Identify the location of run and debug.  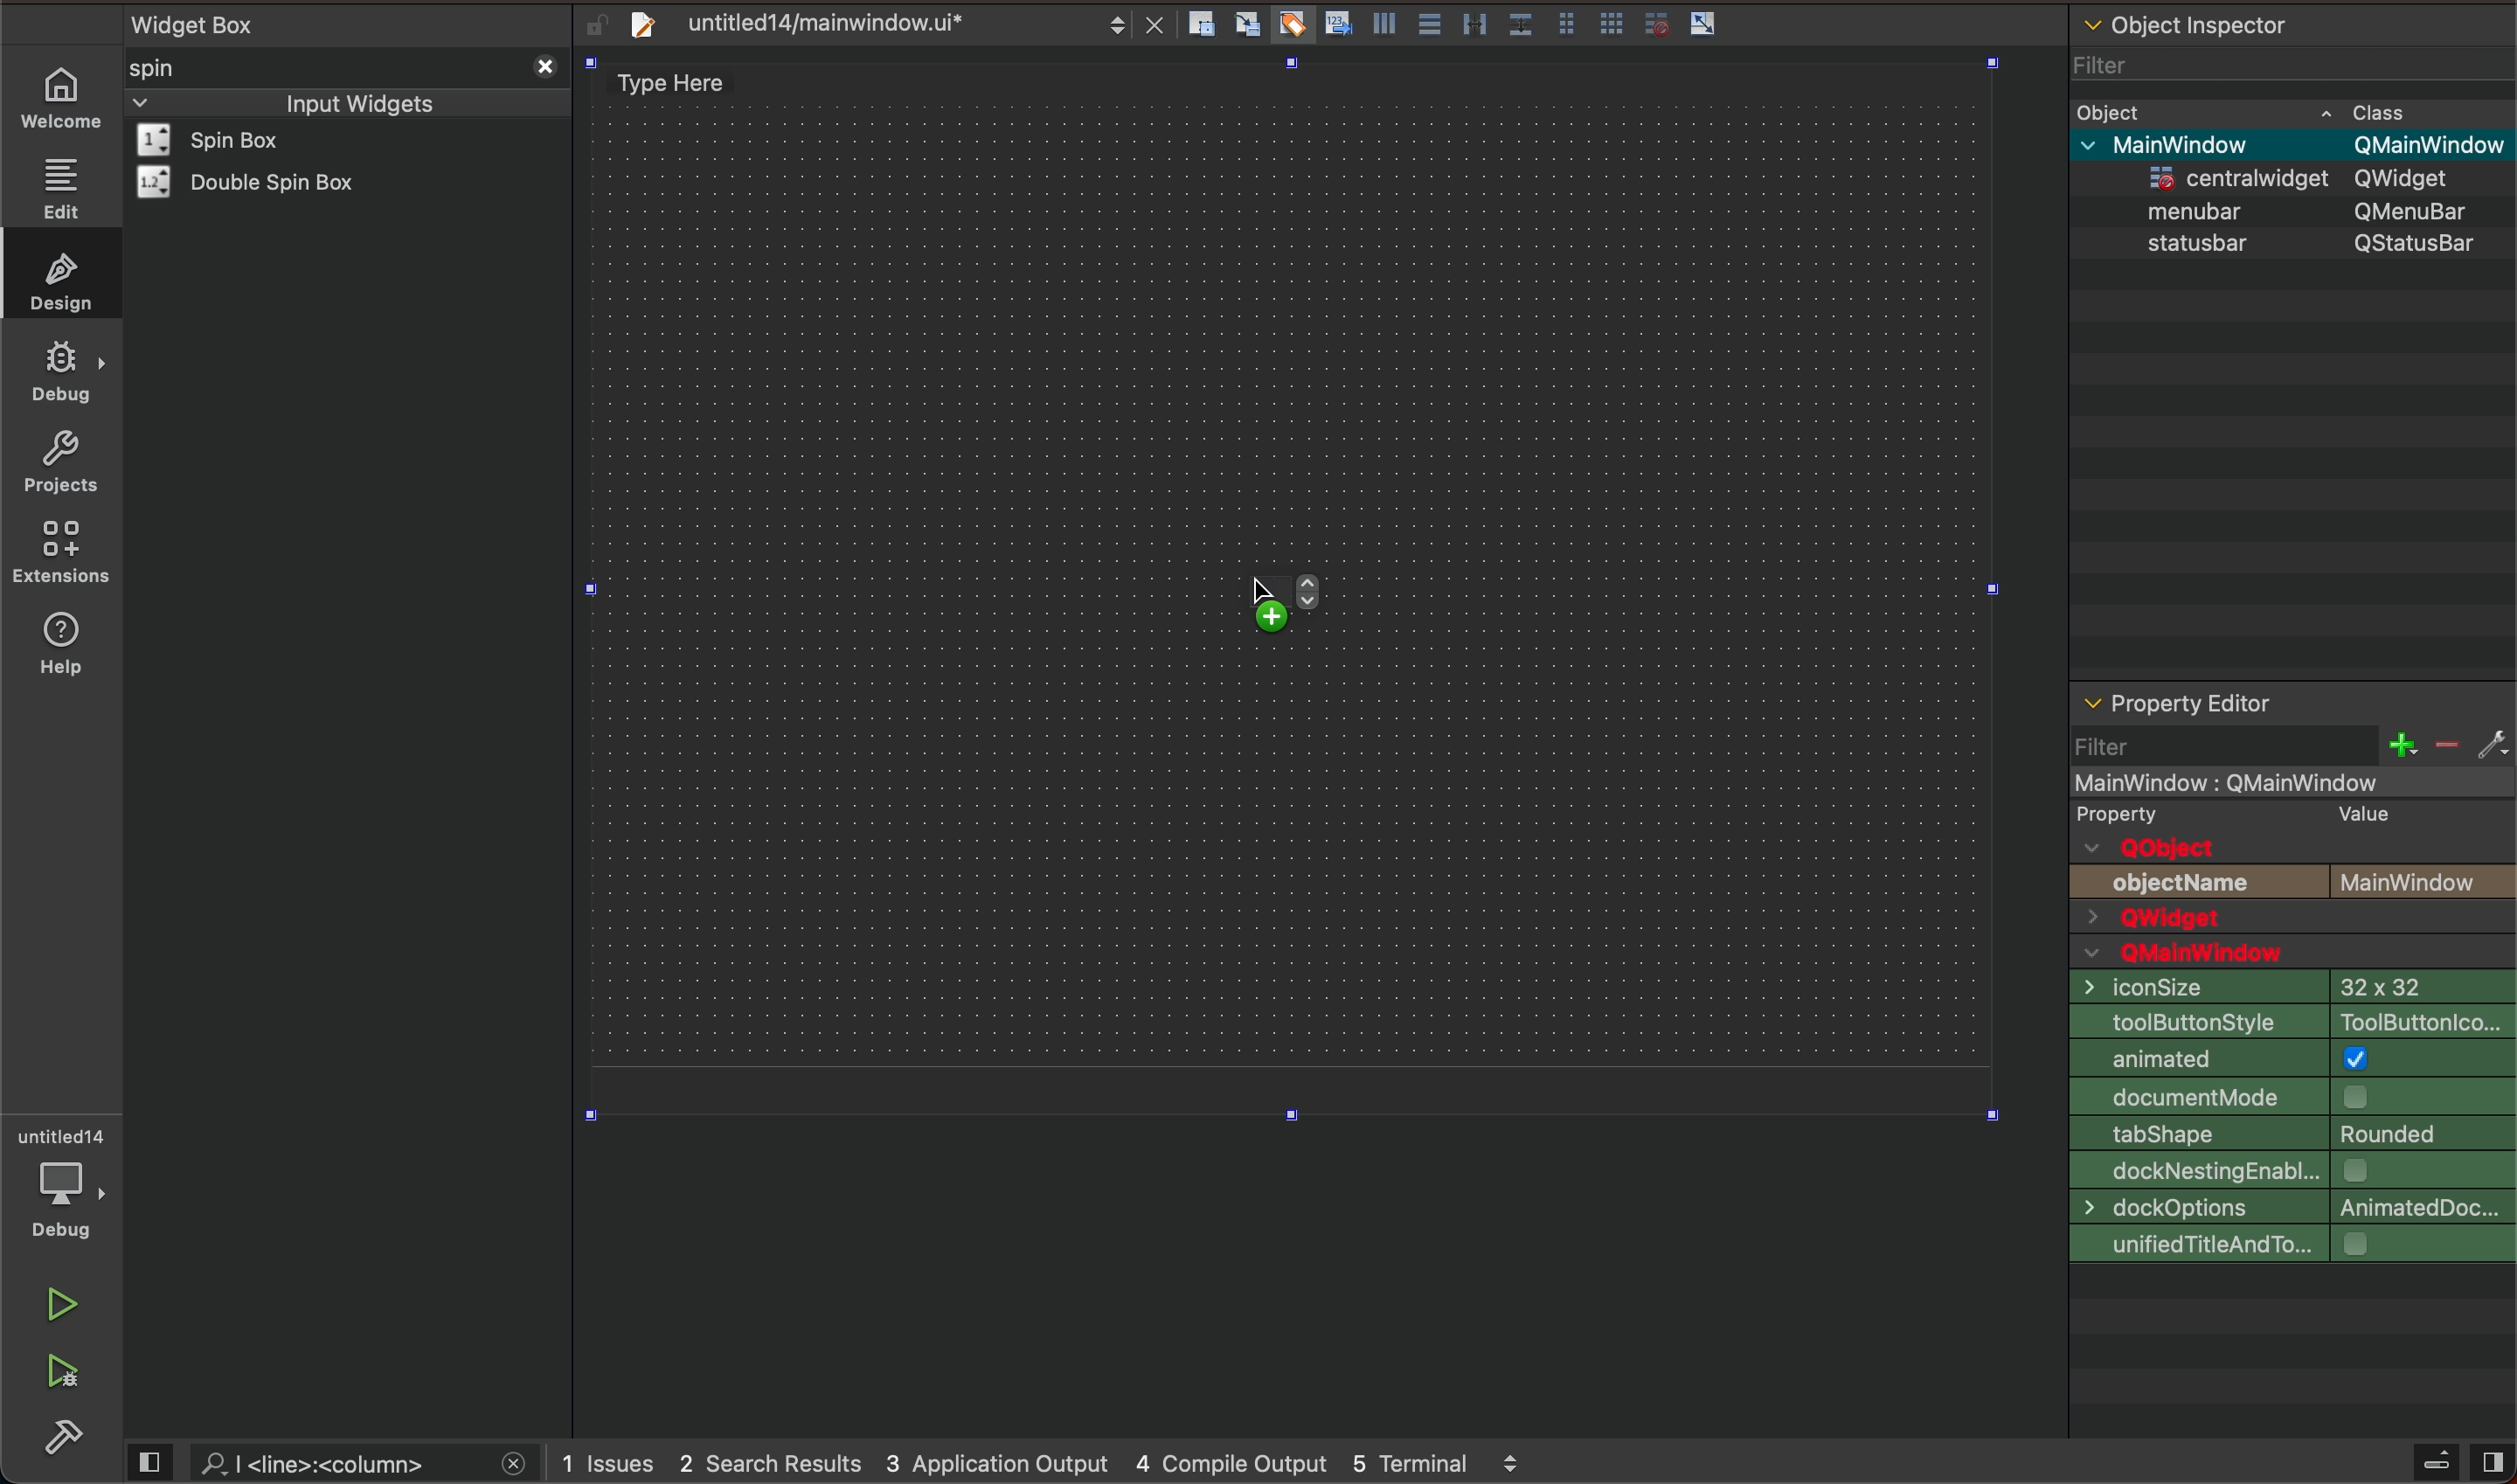
(65, 1377).